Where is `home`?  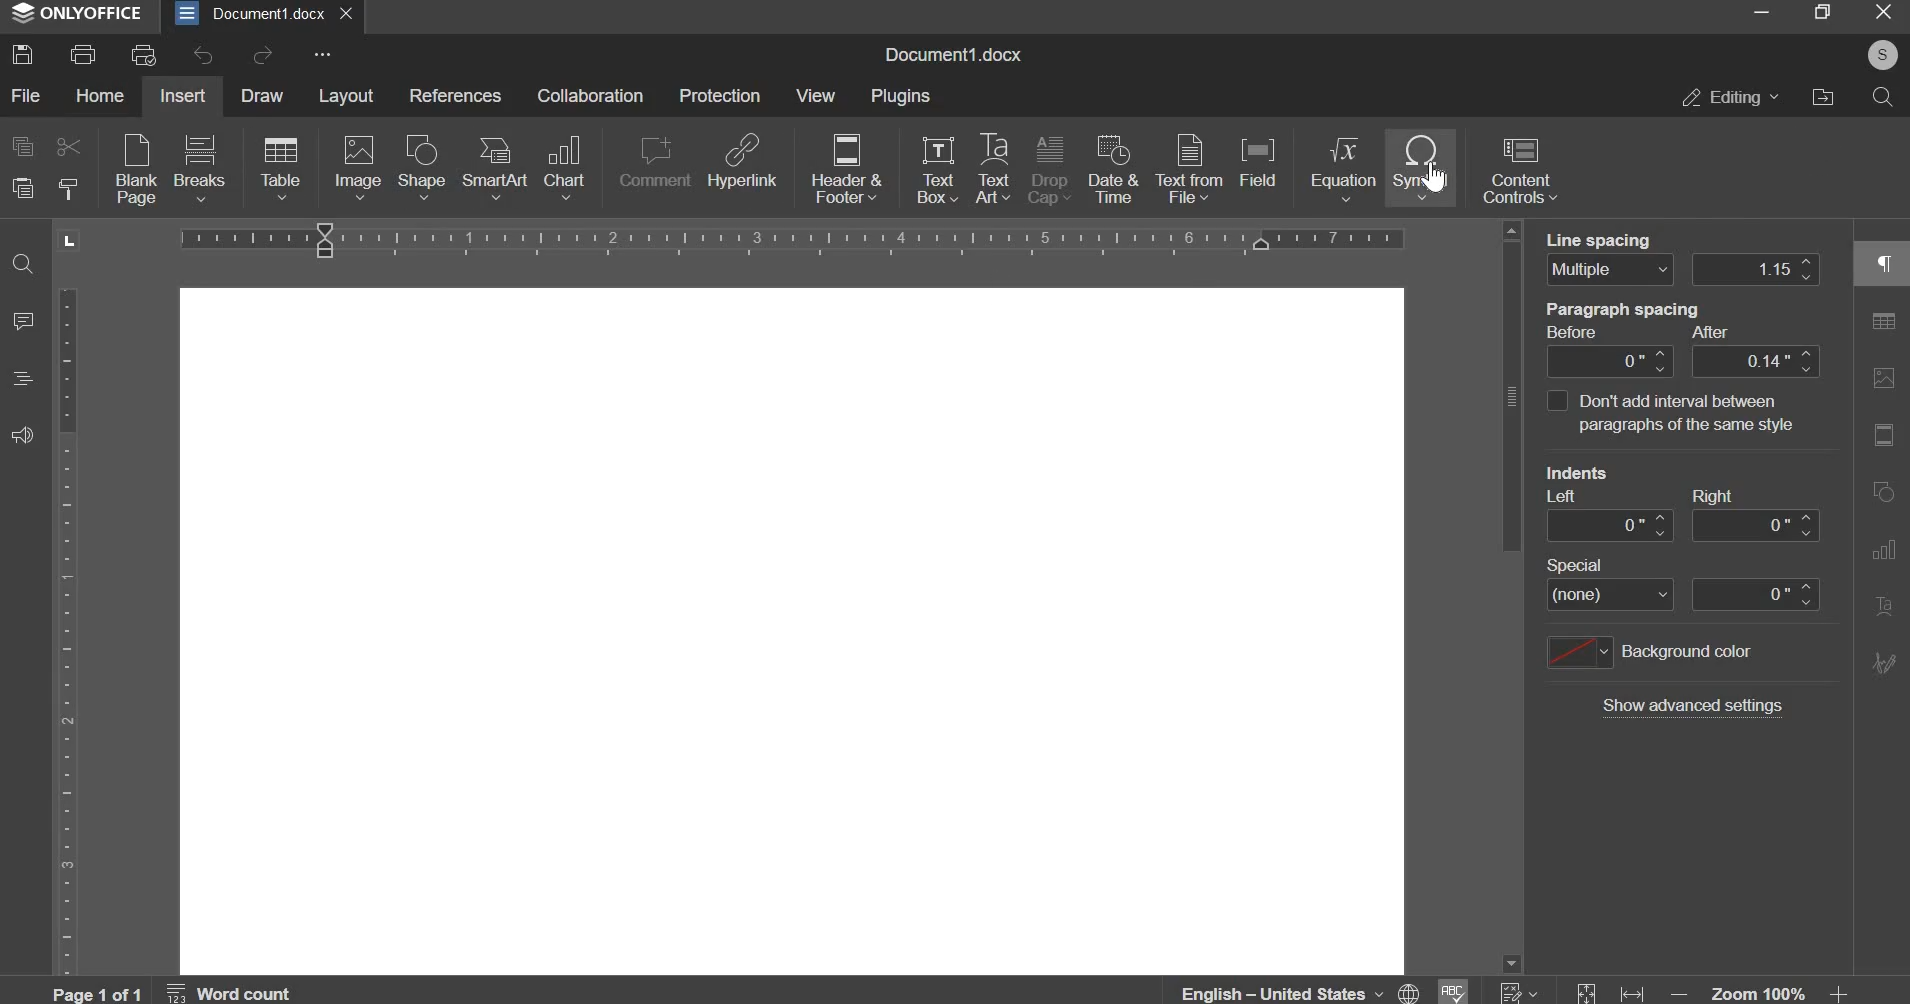 home is located at coordinates (99, 95).